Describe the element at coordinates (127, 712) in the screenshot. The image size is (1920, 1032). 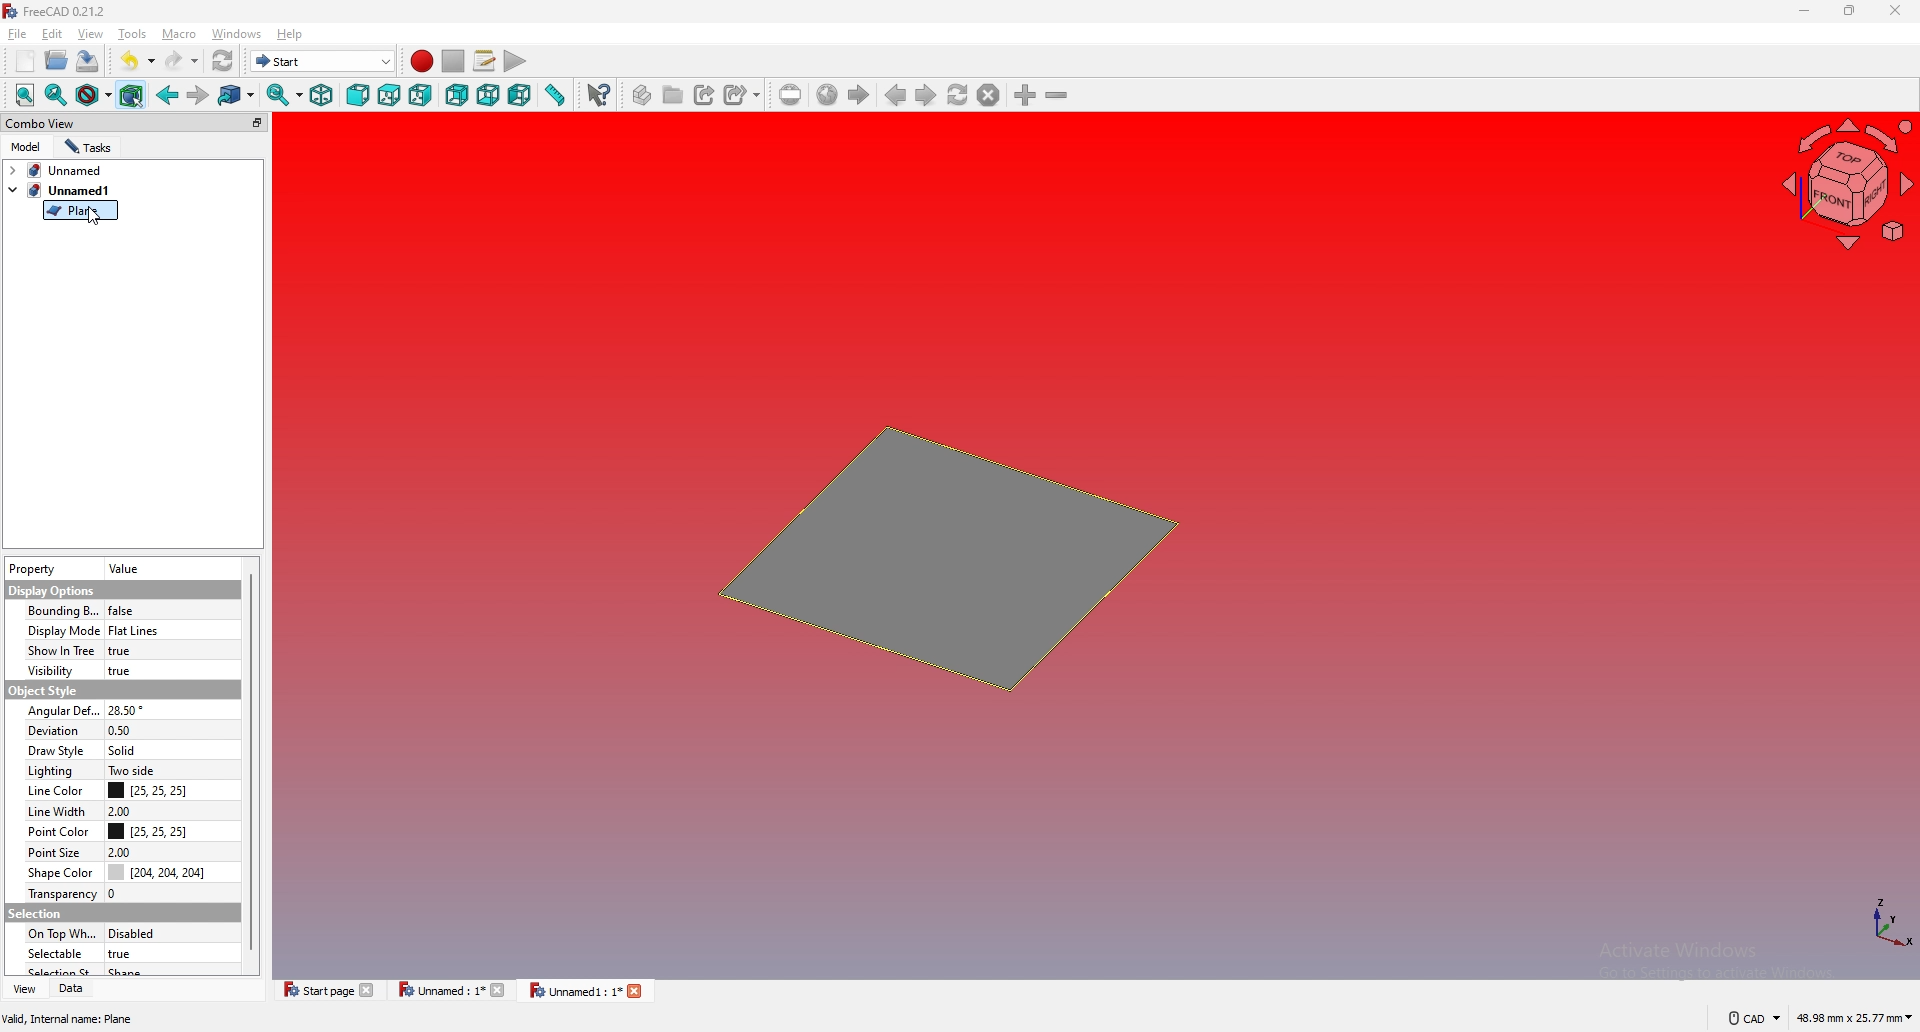
I see `28.50 degrees` at that location.